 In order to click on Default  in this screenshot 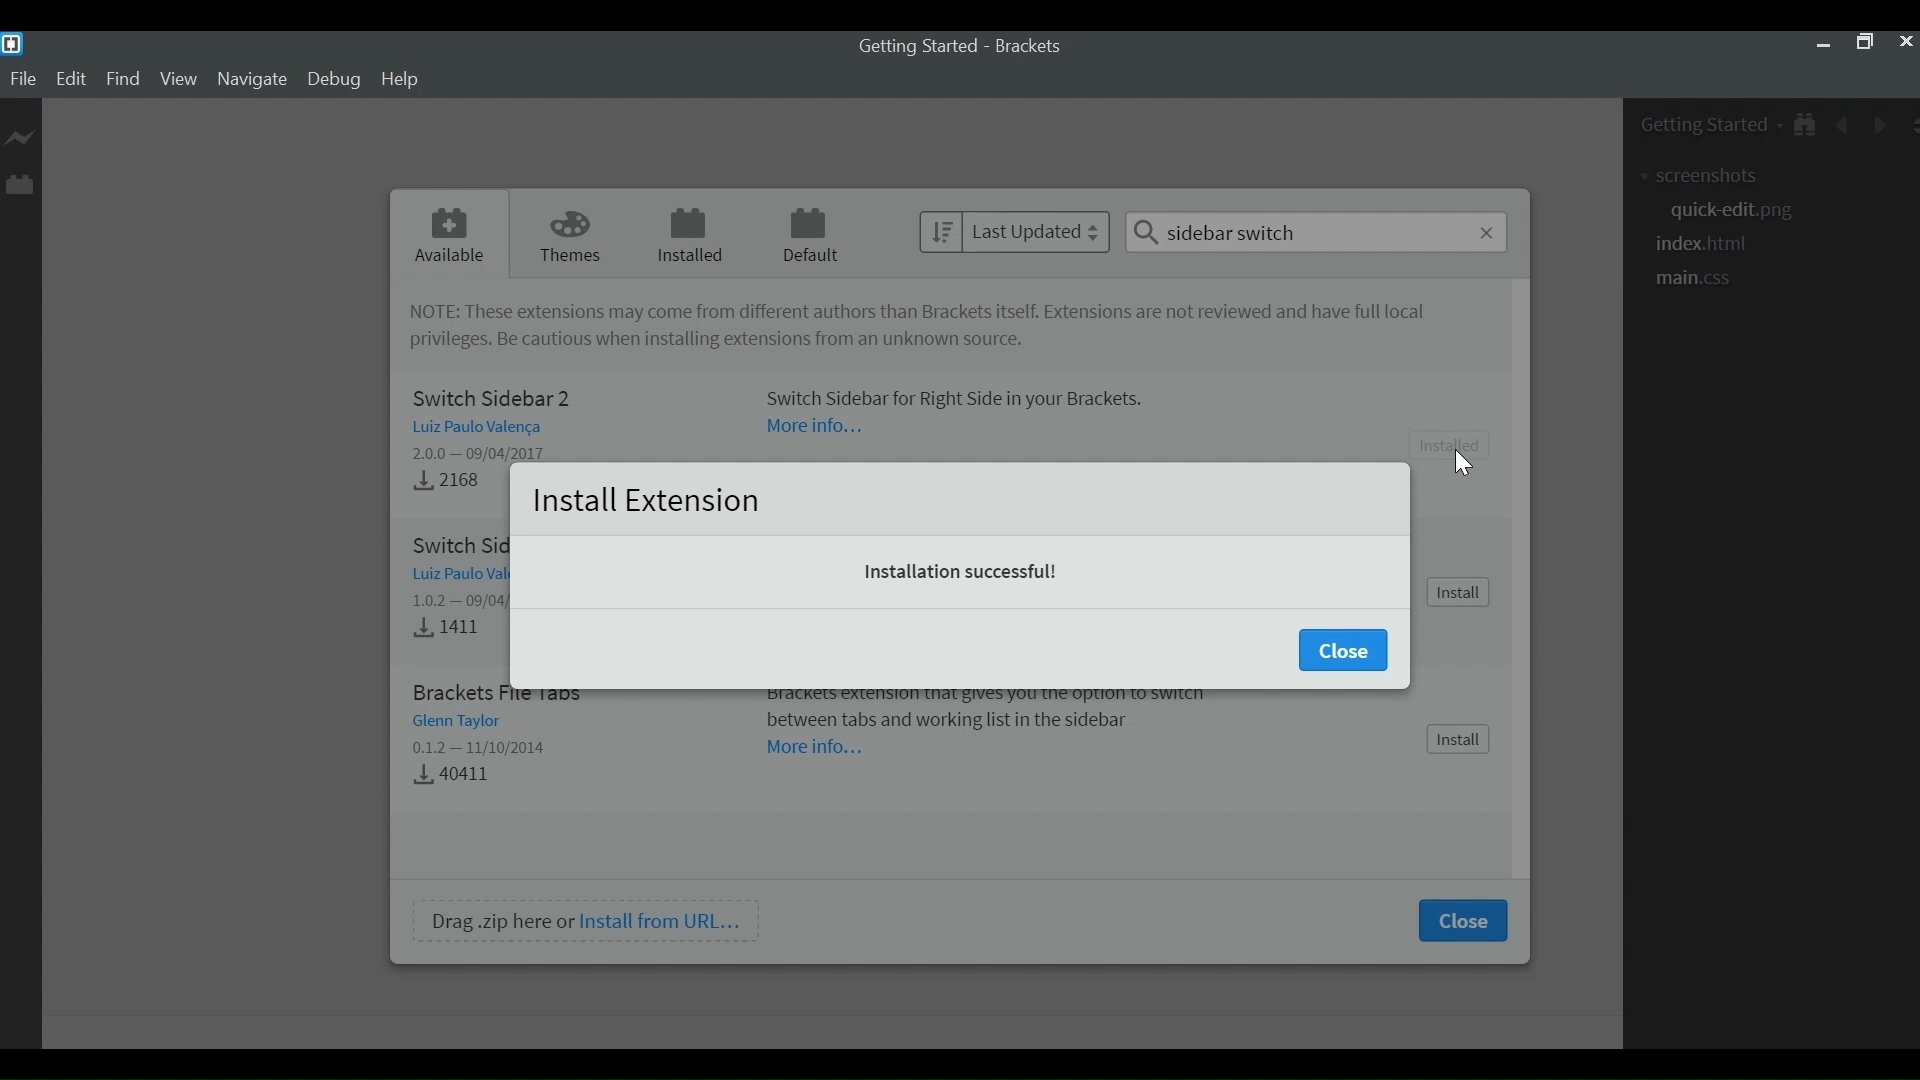, I will do `click(812, 237)`.